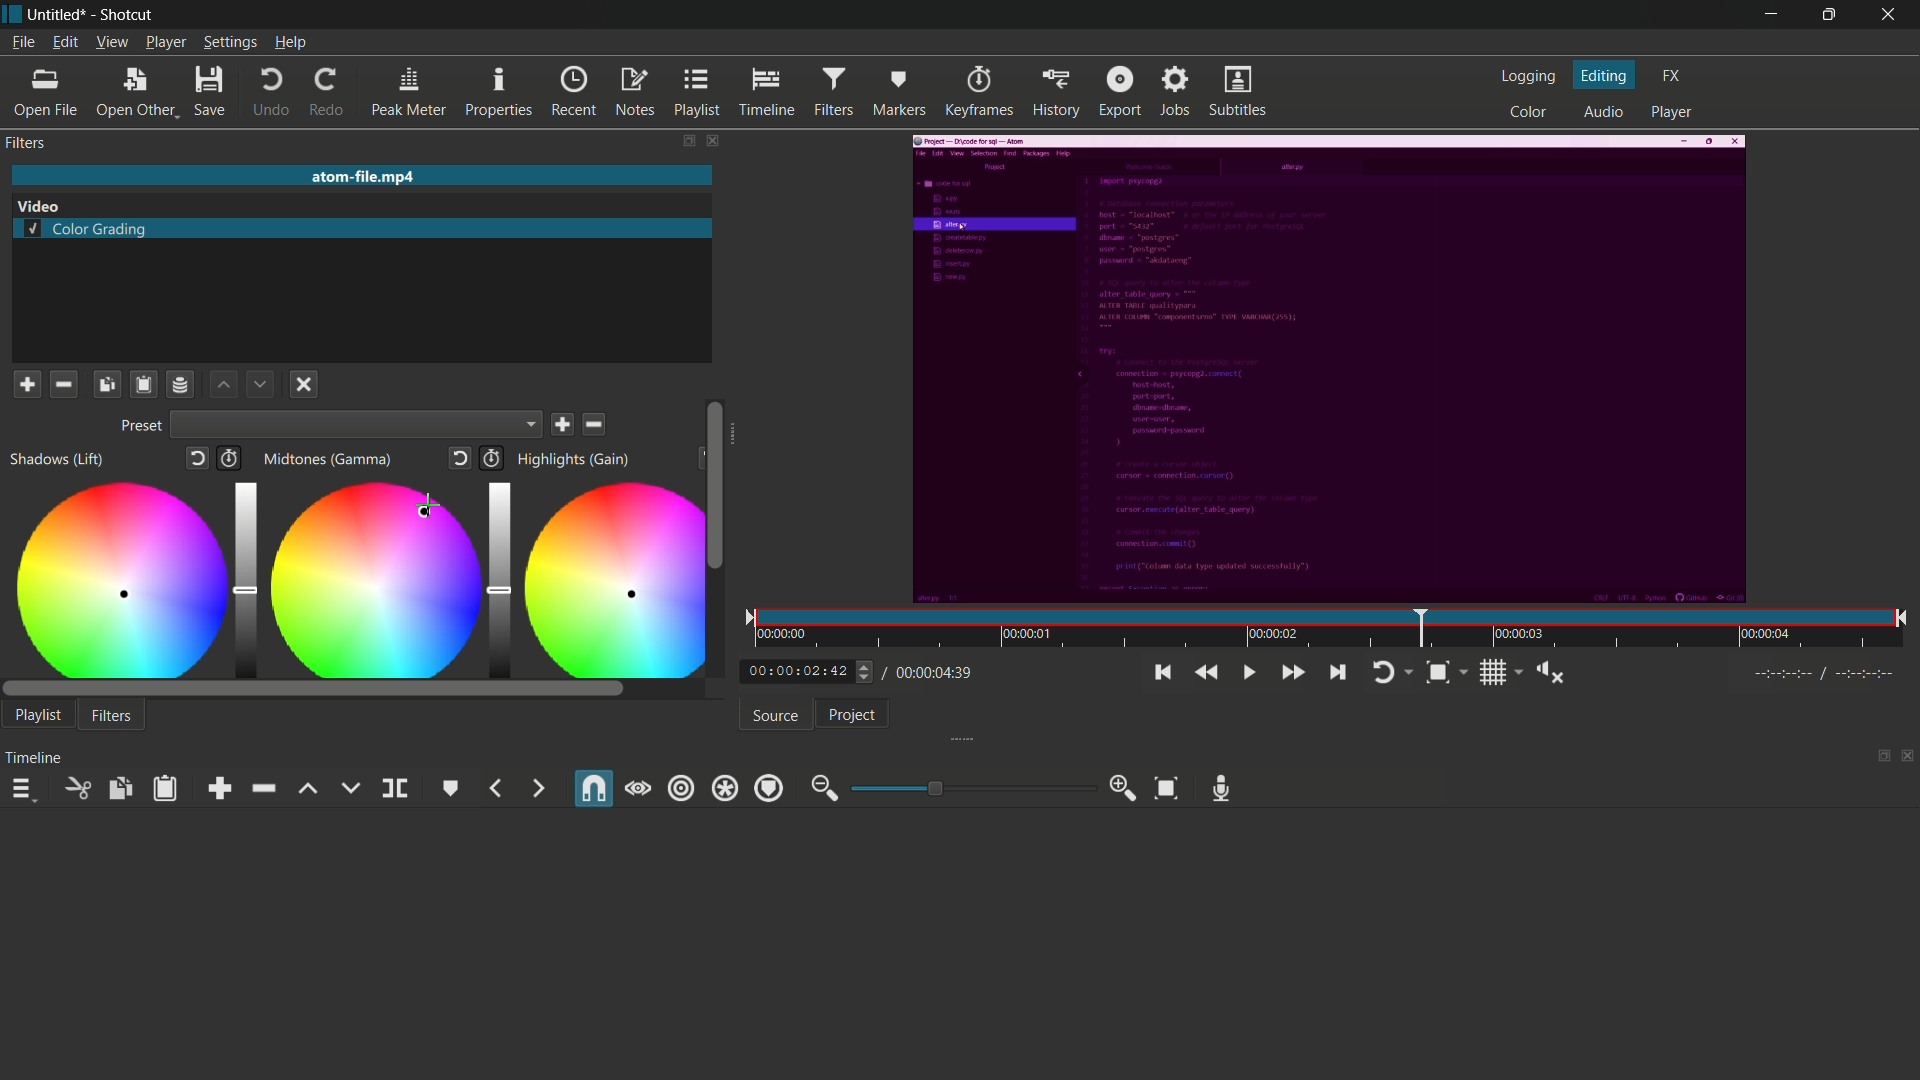 This screenshot has height=1080, width=1920. I want to click on Video, so click(48, 205).